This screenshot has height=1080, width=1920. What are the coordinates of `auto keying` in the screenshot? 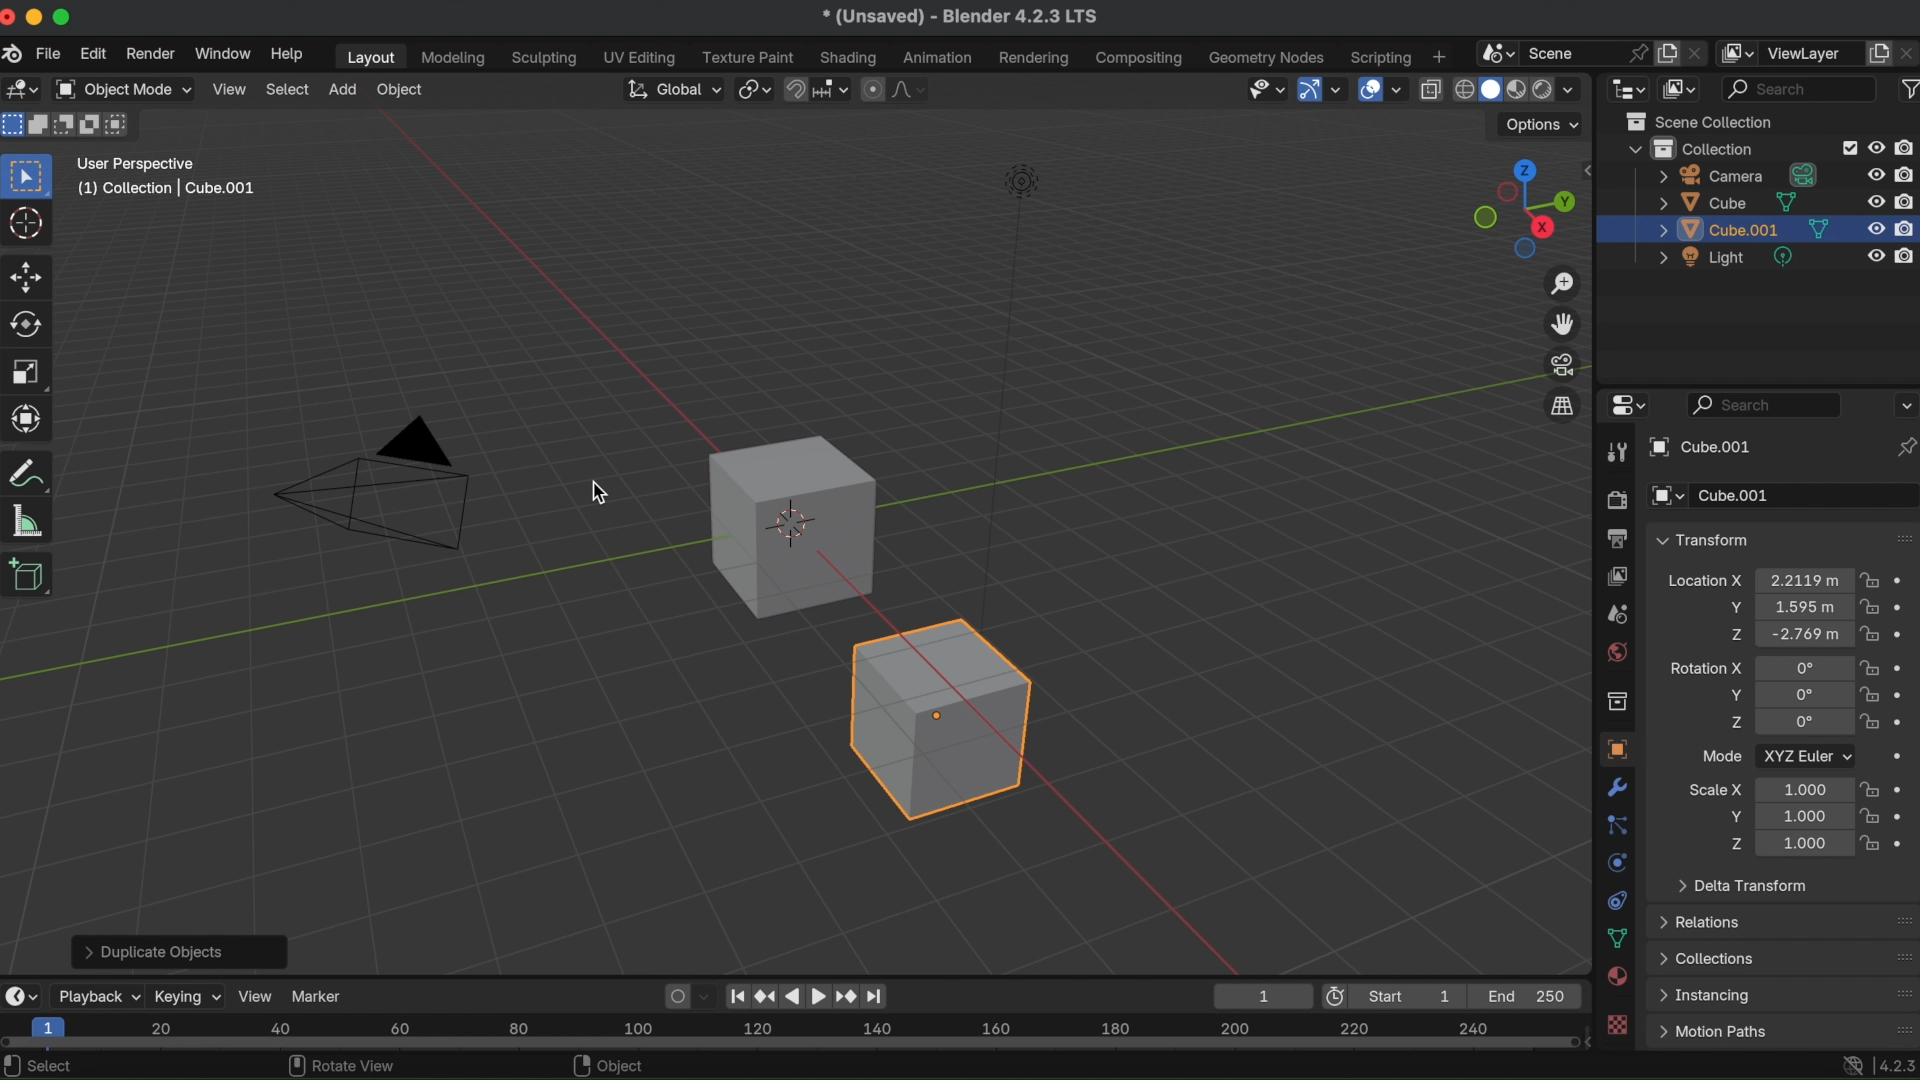 It's located at (674, 994).